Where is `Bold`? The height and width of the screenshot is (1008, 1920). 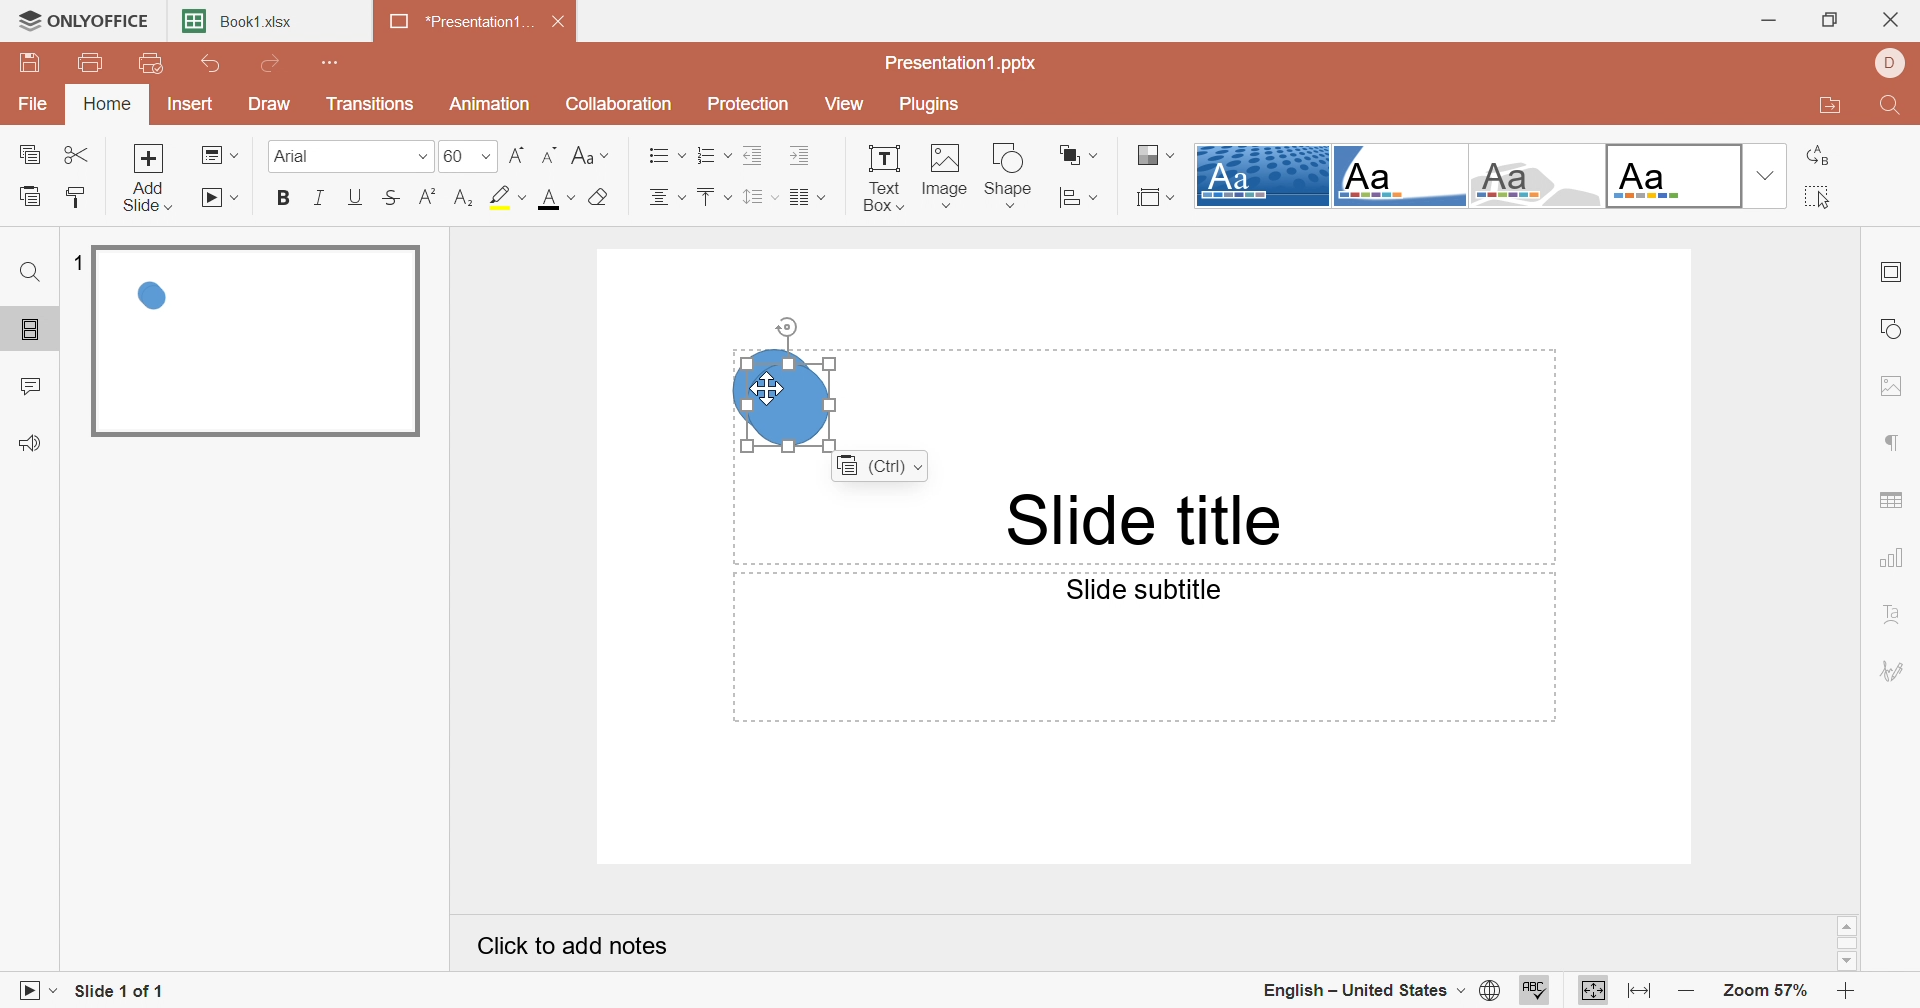
Bold is located at coordinates (286, 197).